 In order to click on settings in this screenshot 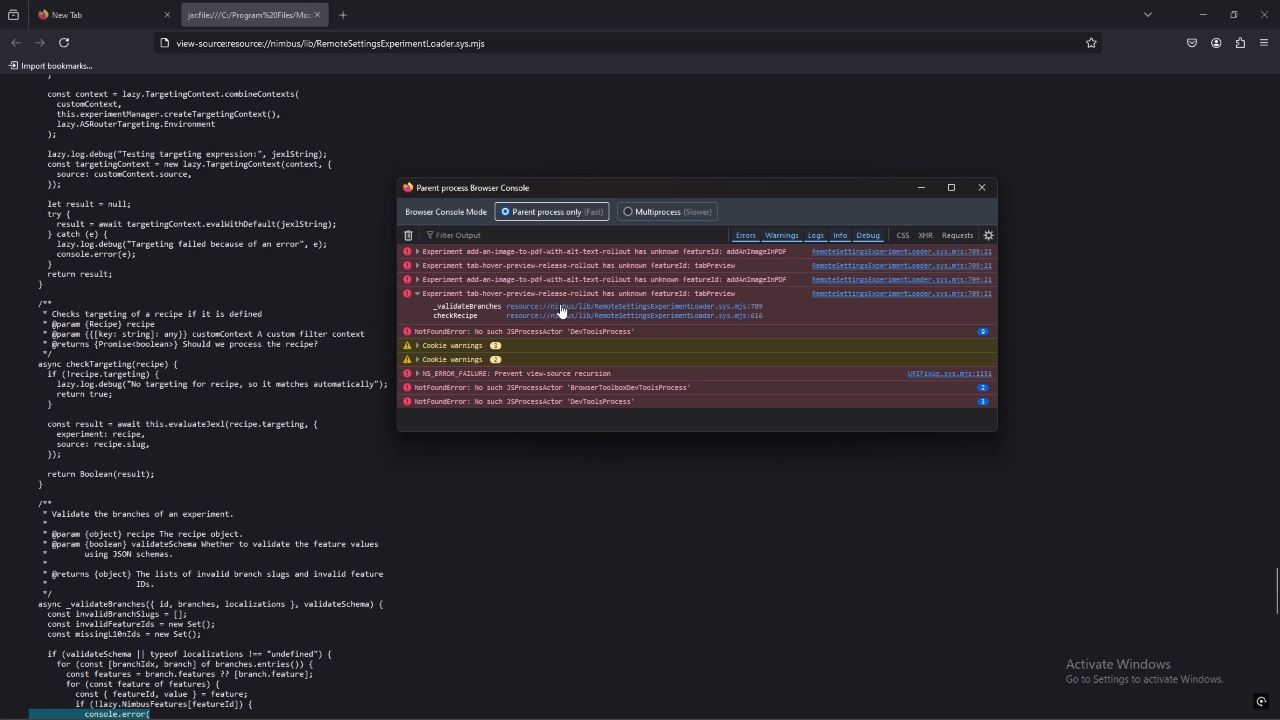, I will do `click(988, 235)`.